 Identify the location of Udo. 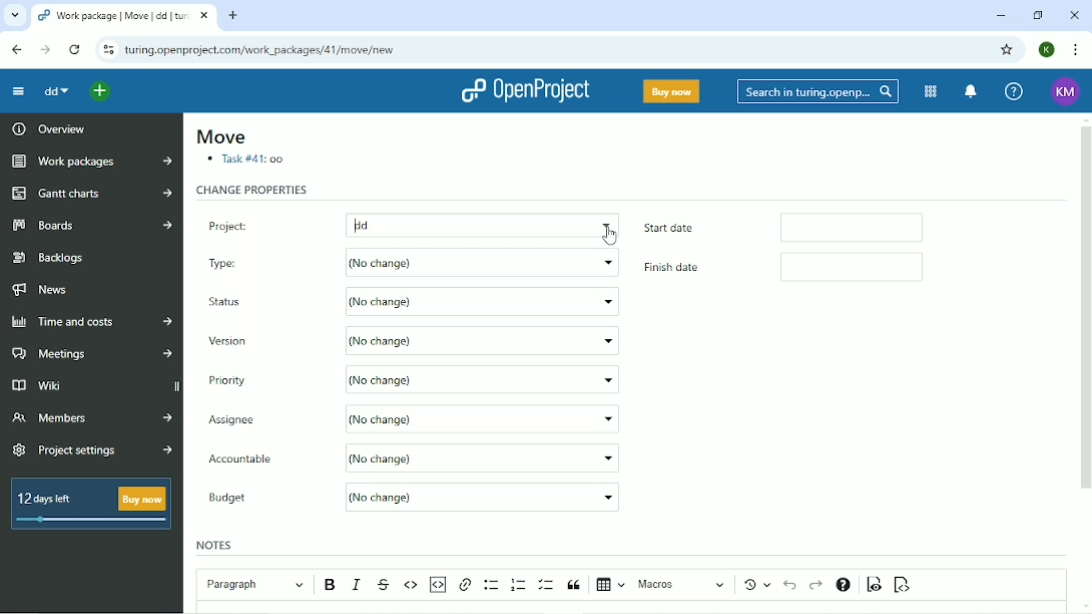
(792, 583).